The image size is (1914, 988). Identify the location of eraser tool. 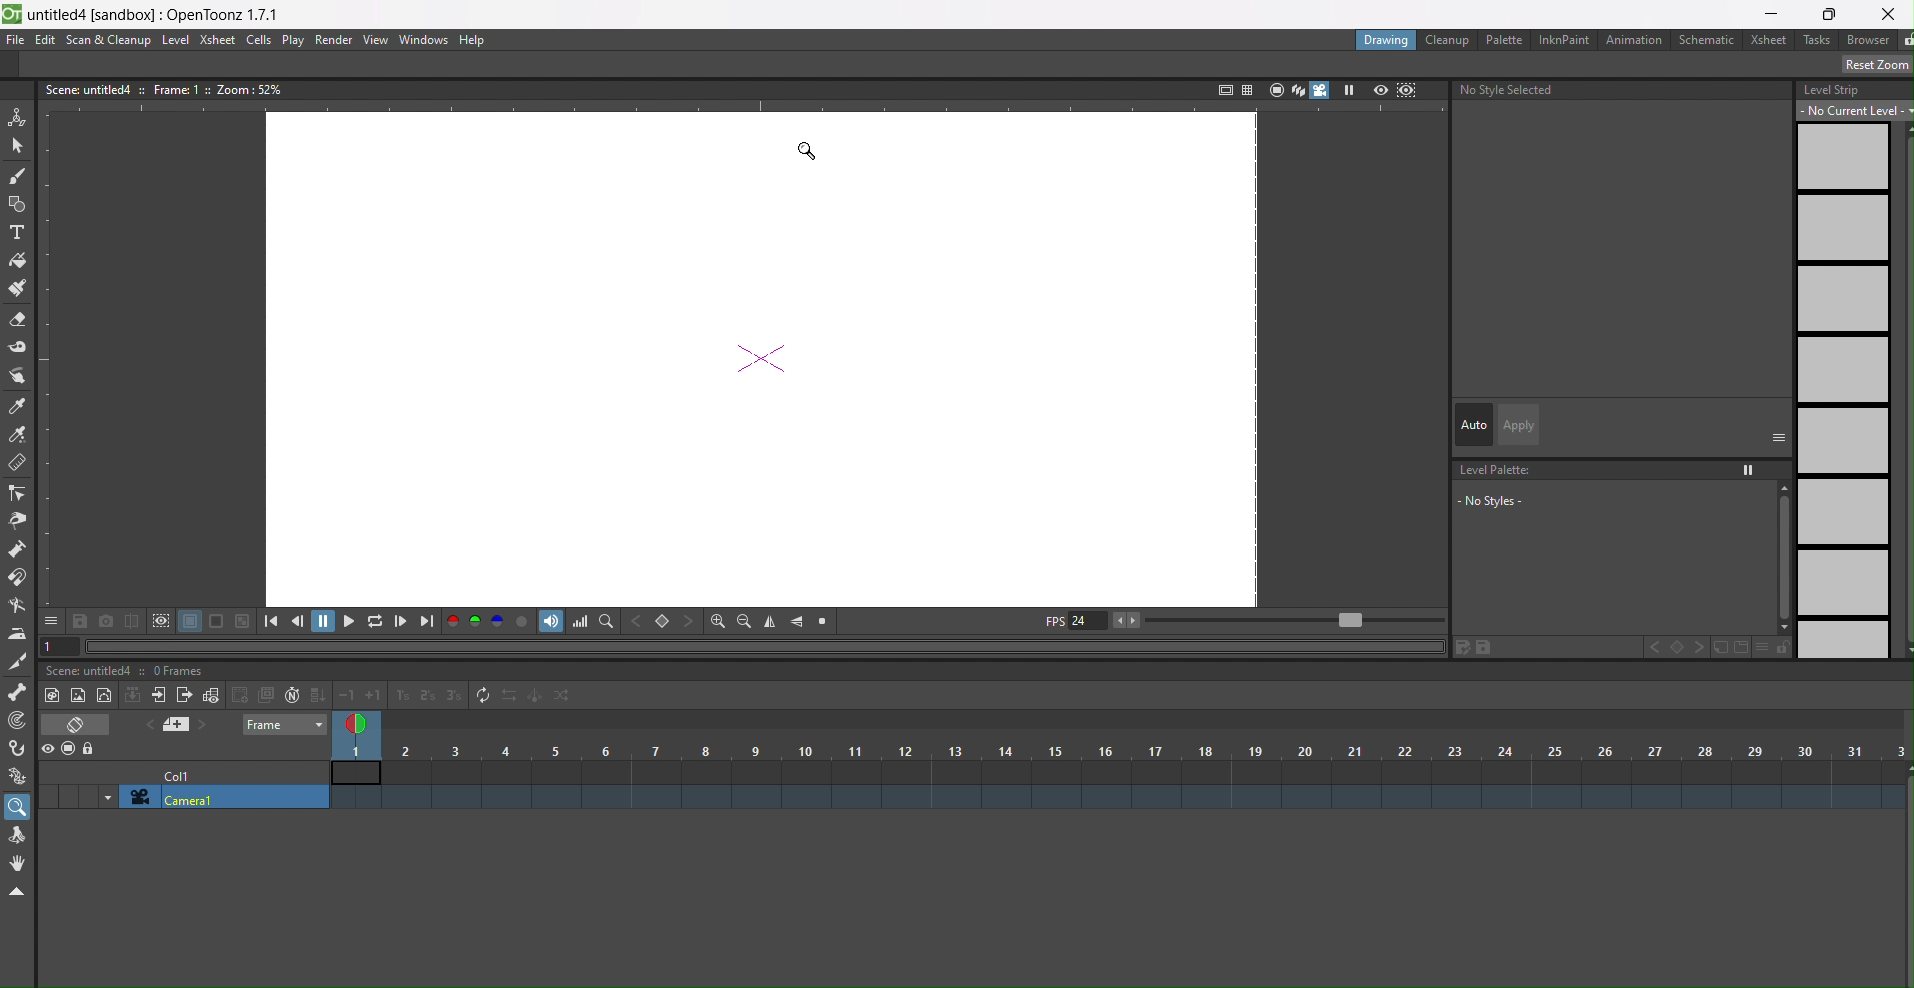
(17, 319).